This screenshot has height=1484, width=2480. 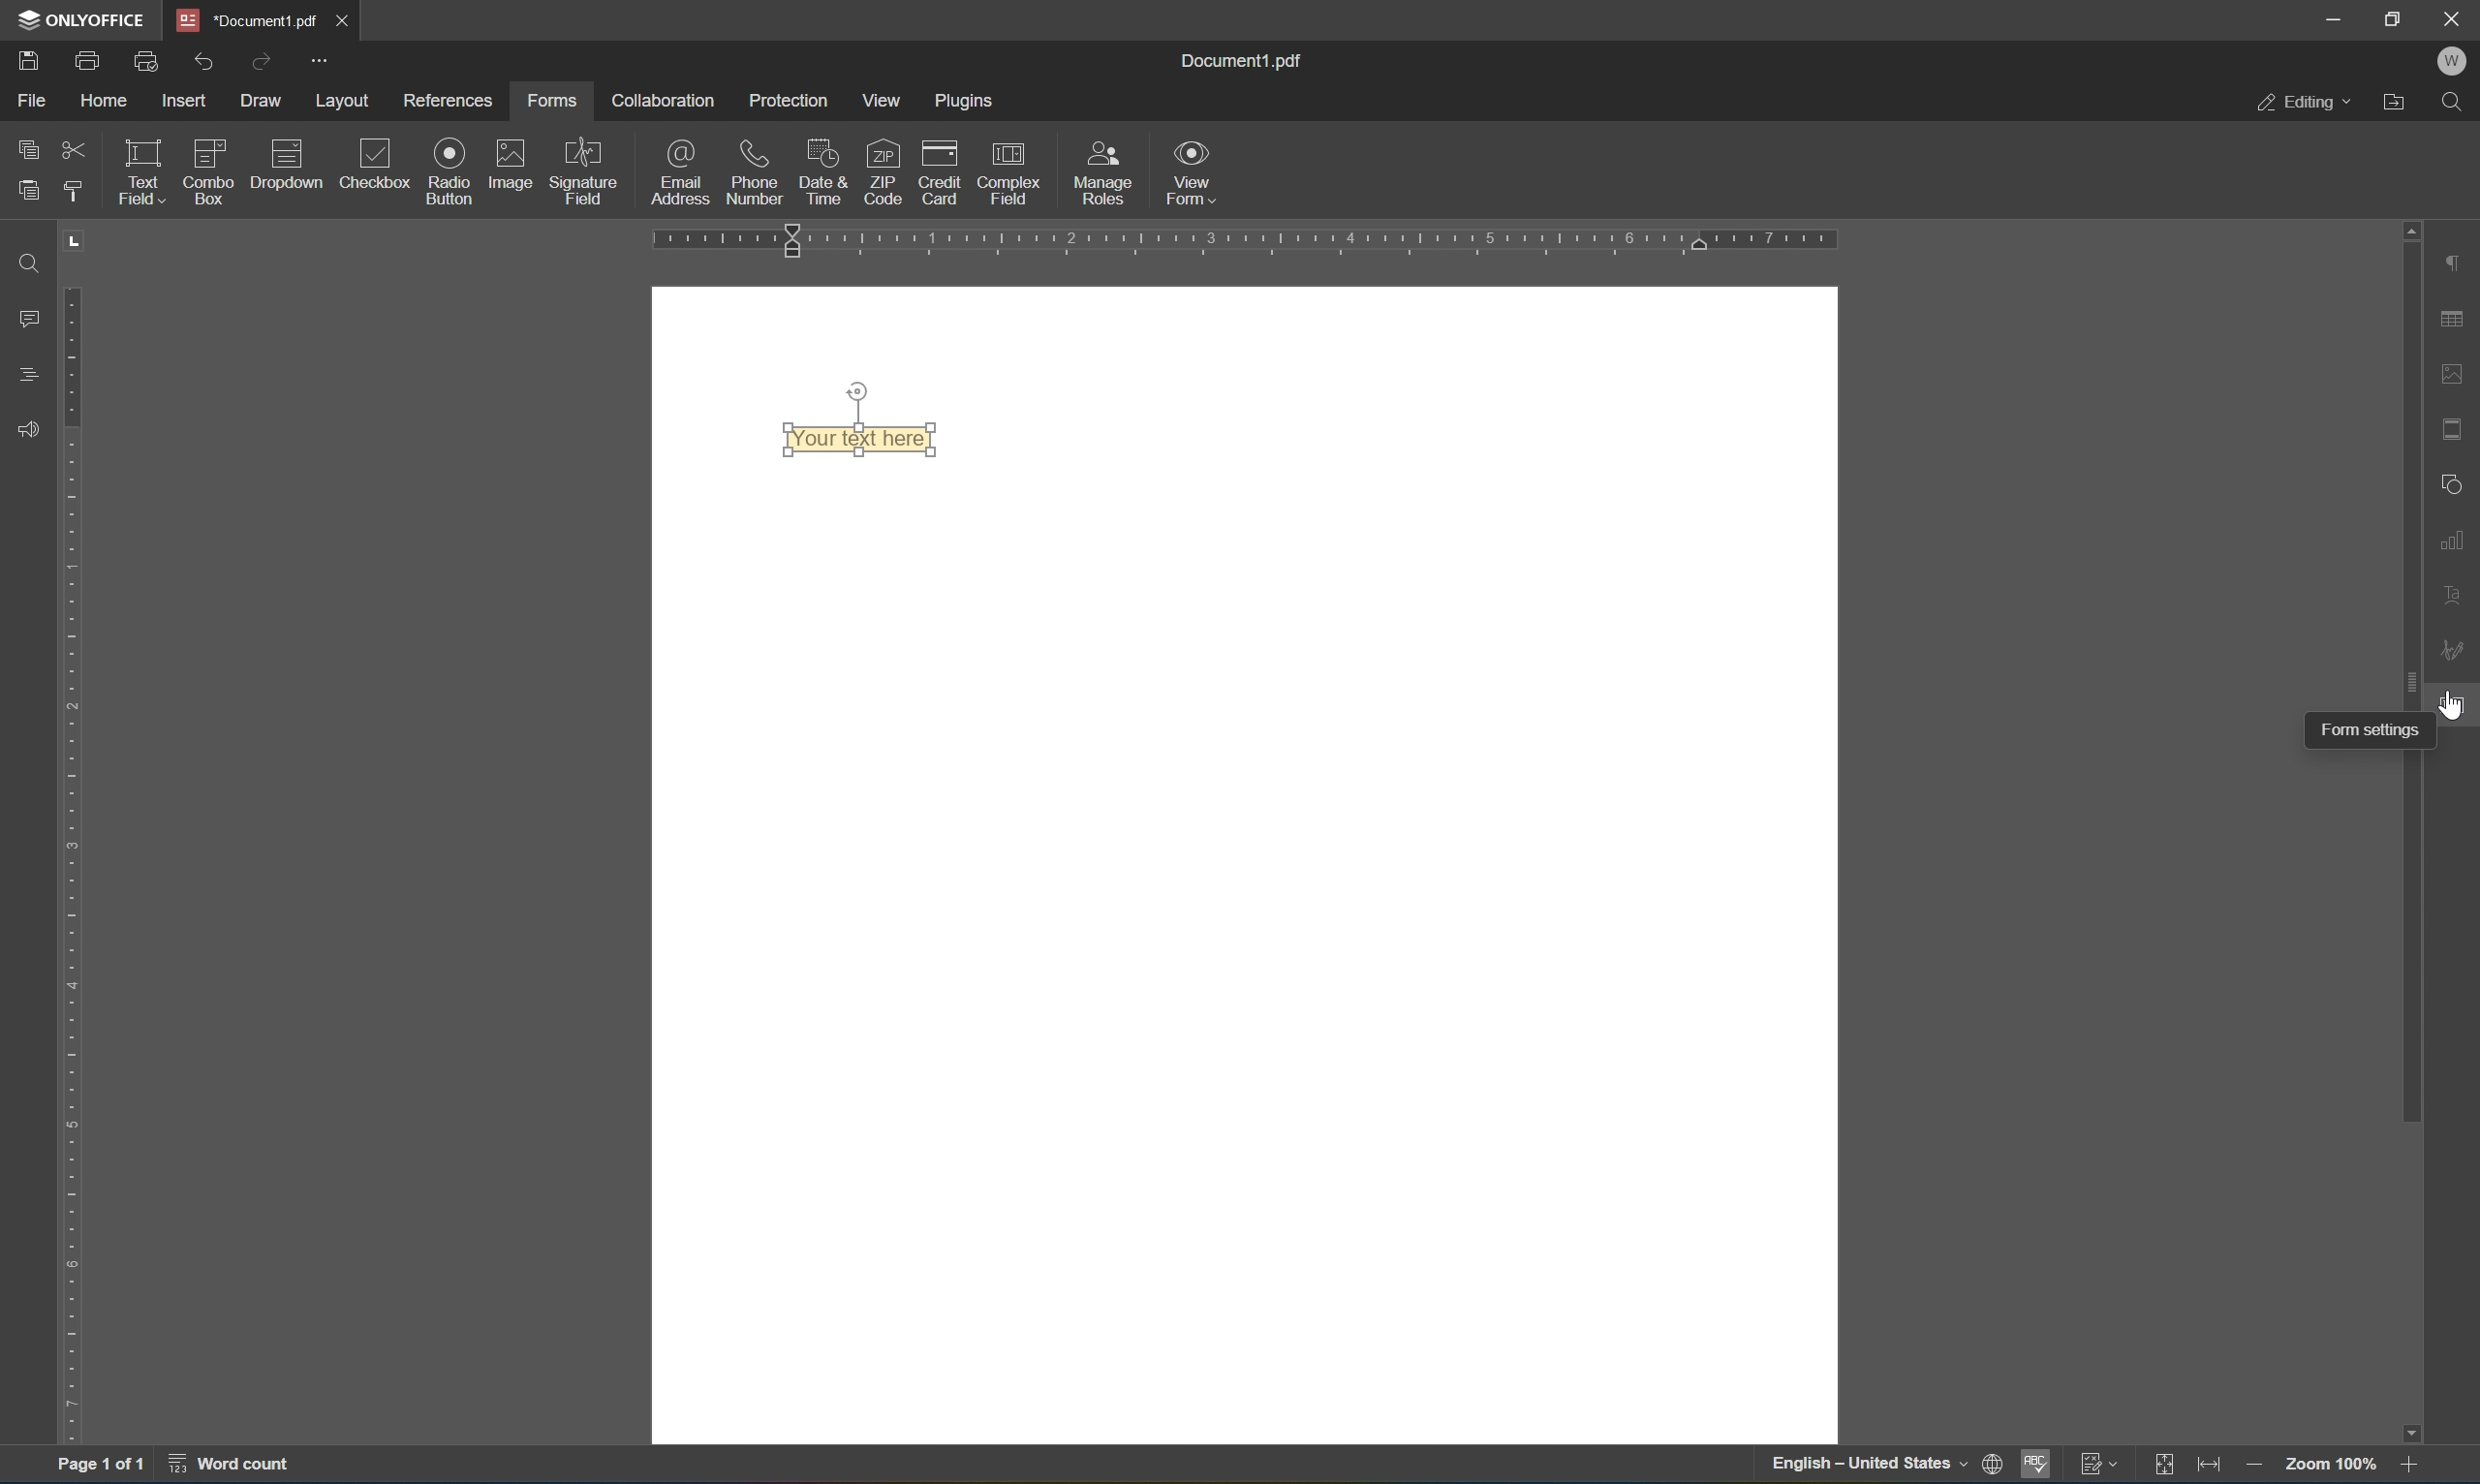 What do you see at coordinates (2455, 536) in the screenshot?
I see `chart settings` at bounding box center [2455, 536].